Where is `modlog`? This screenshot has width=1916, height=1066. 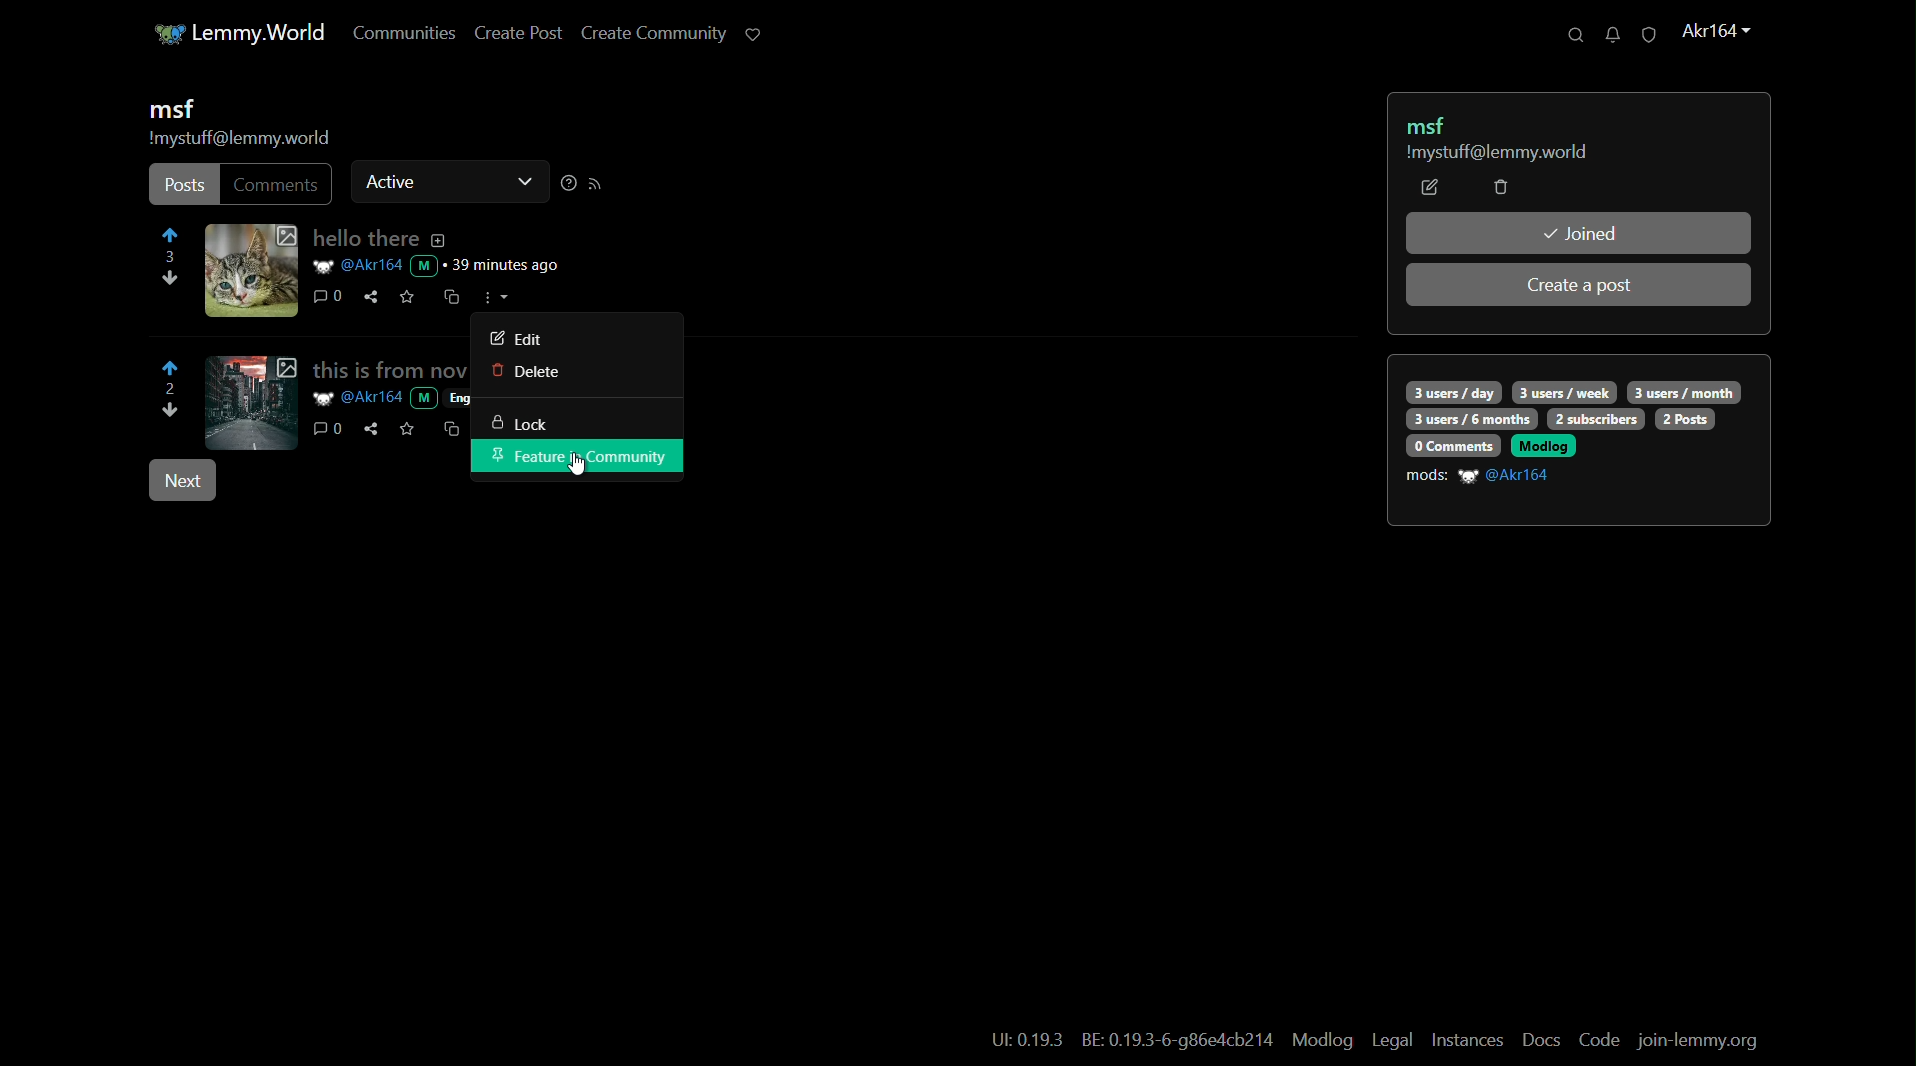
modlog is located at coordinates (1320, 1039).